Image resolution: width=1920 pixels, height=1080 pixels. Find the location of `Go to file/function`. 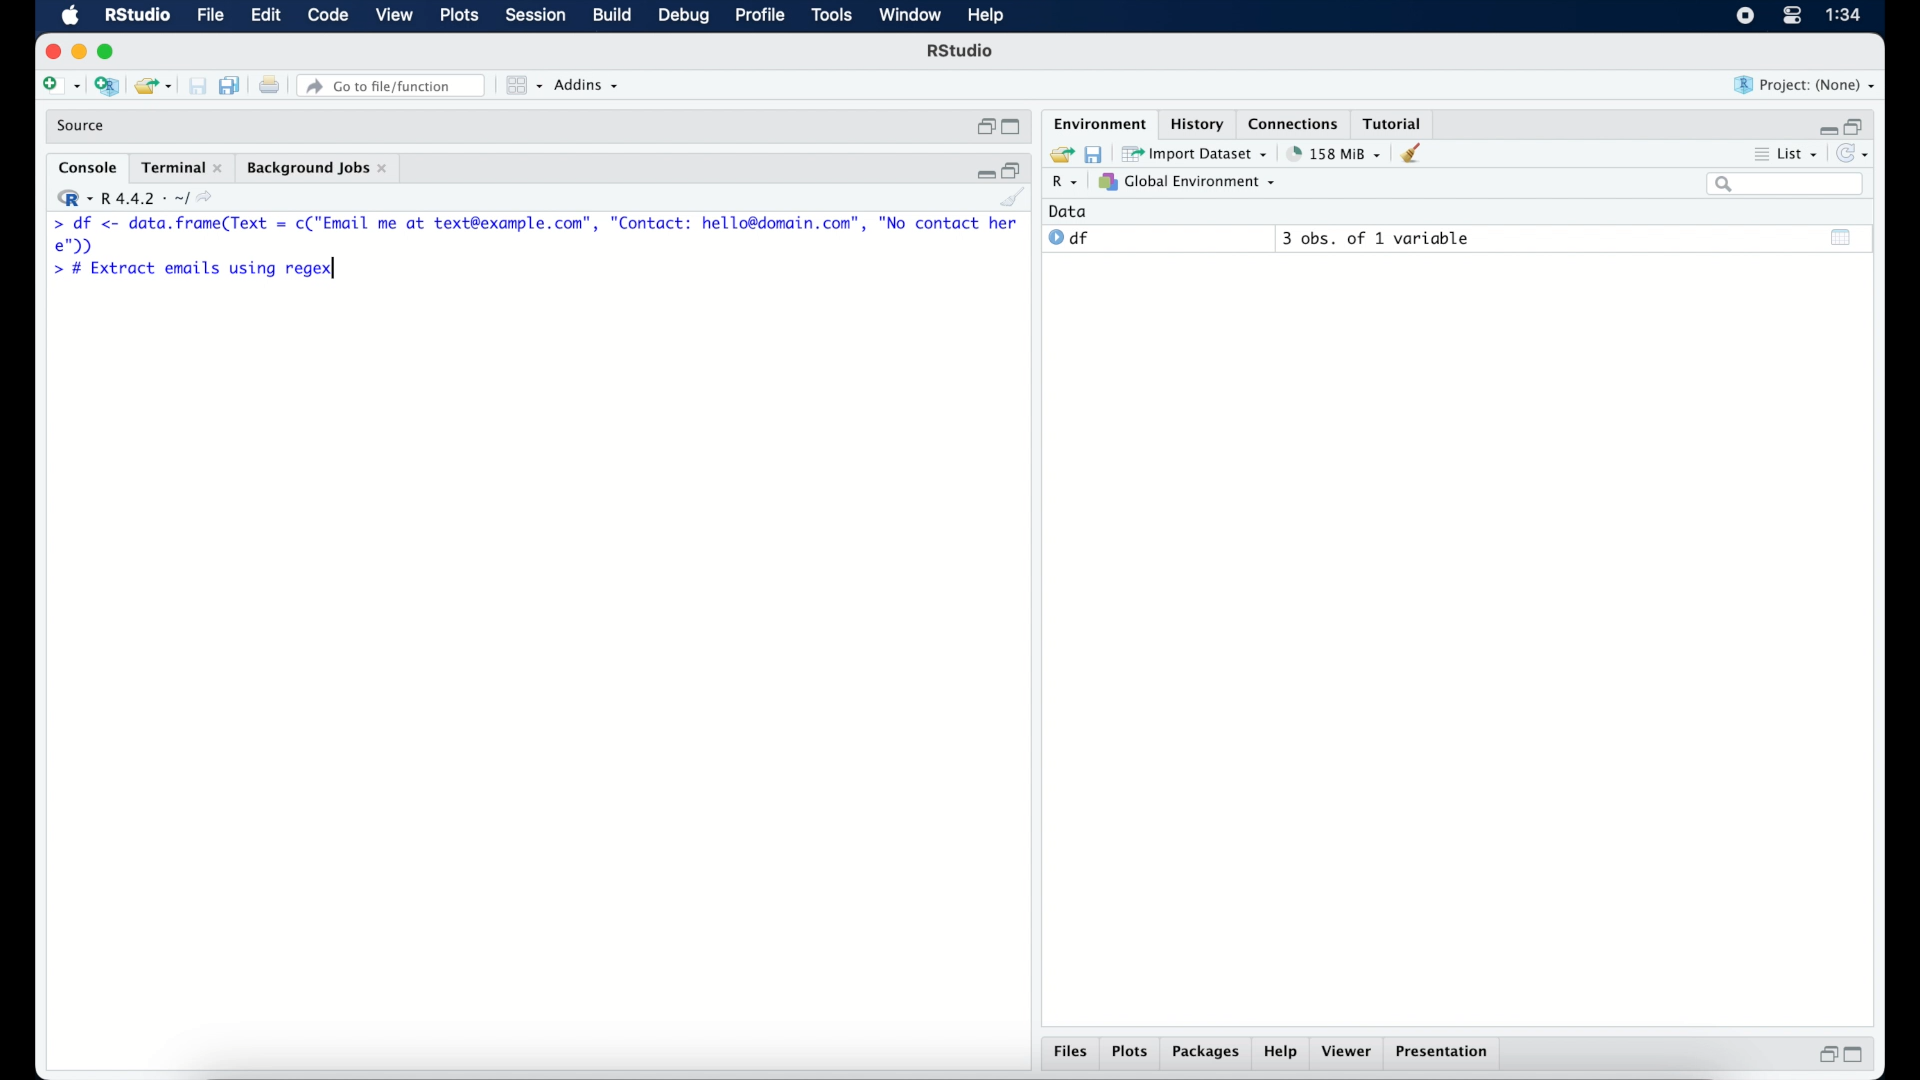

Go to file/function is located at coordinates (391, 85).